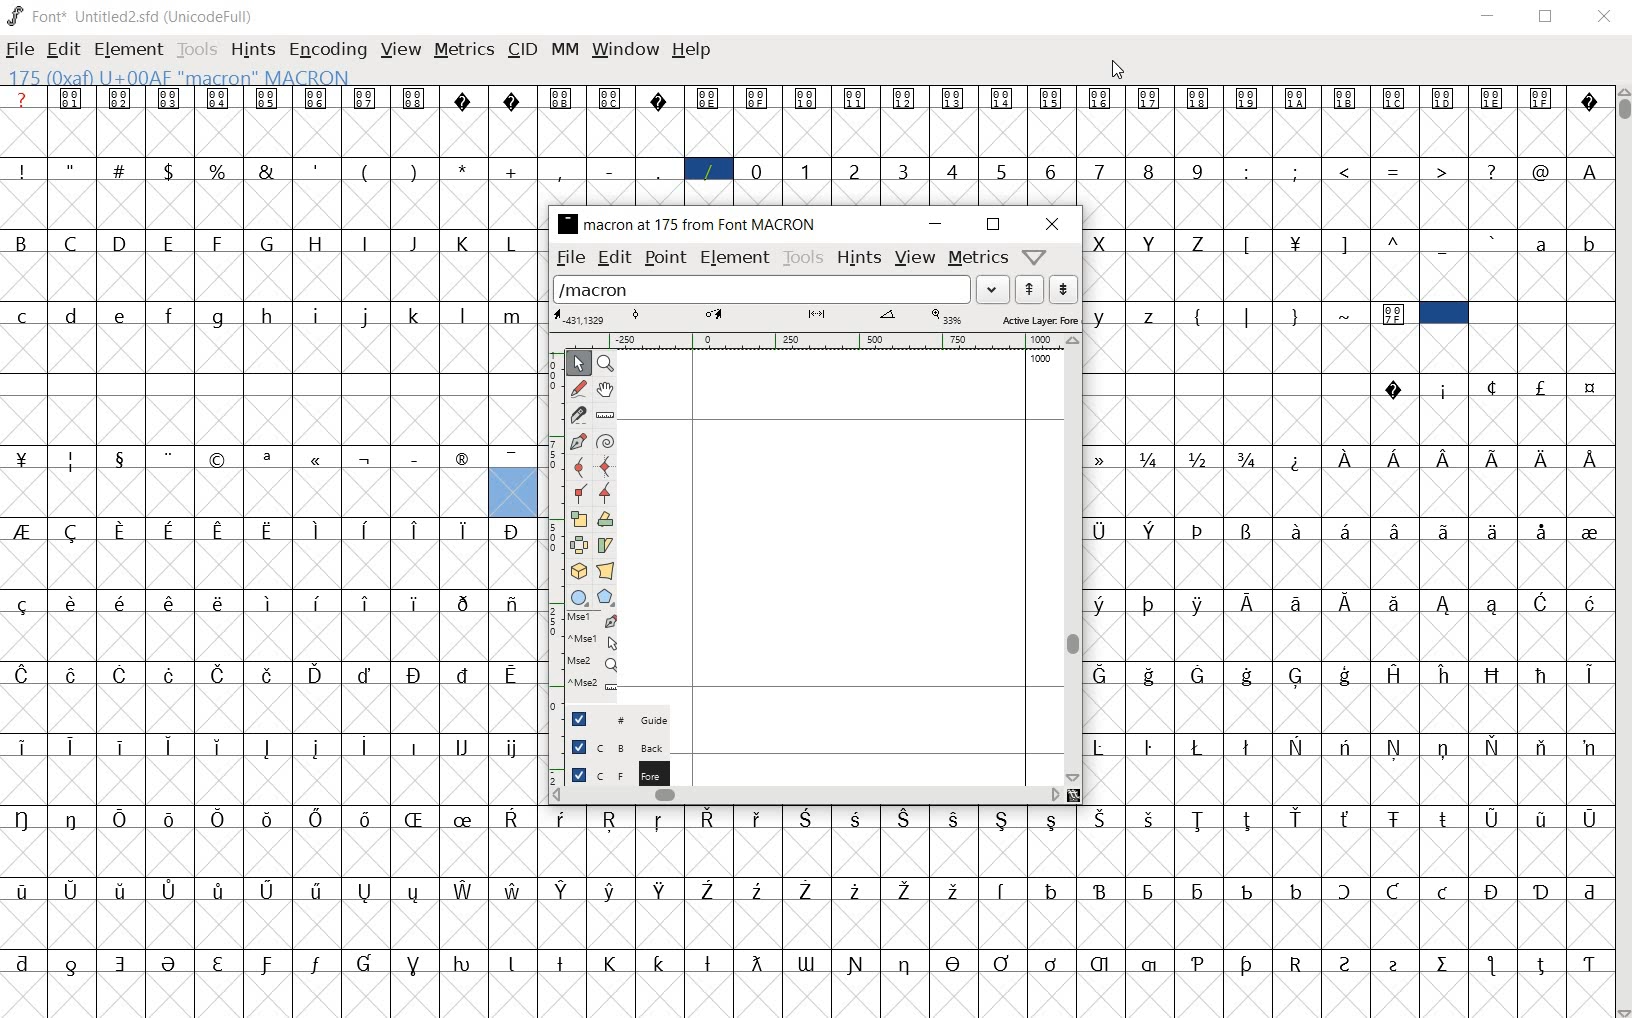 The width and height of the screenshot is (1632, 1018). Describe the element at coordinates (269, 603) in the screenshot. I see `Symbol` at that location.